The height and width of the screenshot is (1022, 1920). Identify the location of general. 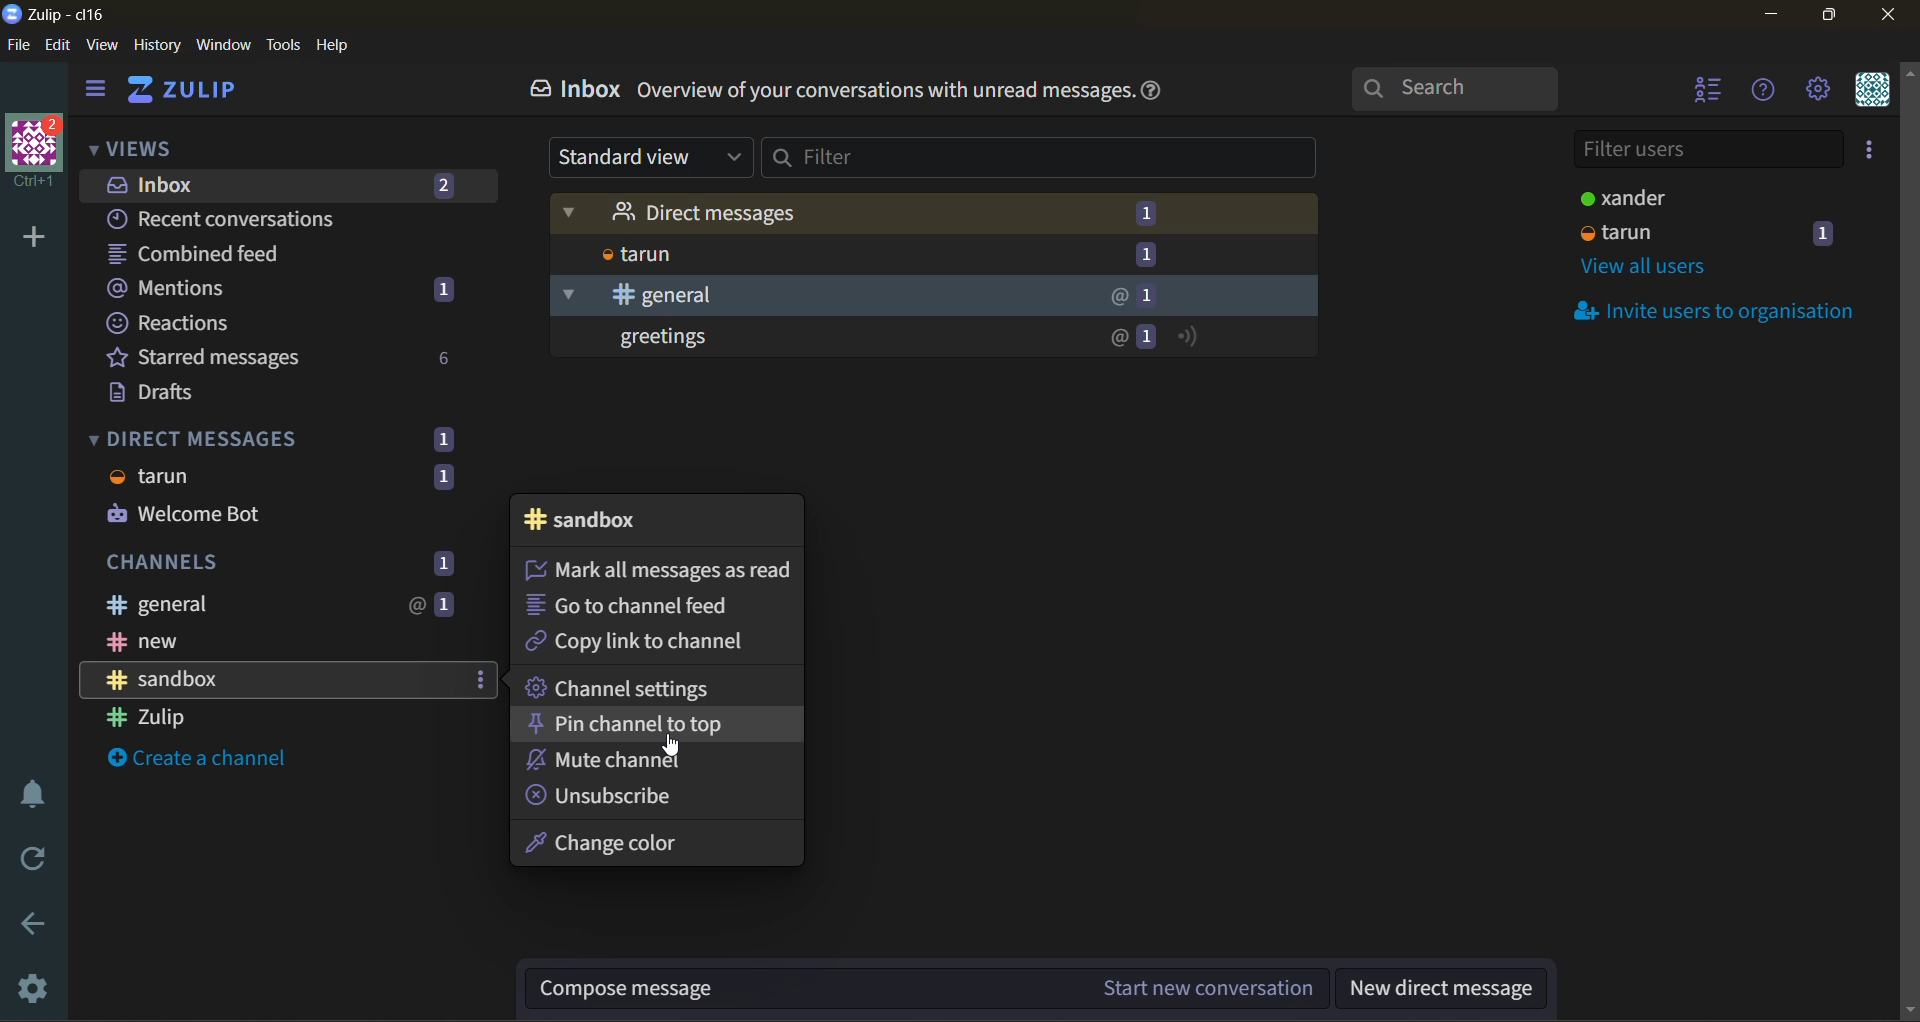
(278, 602).